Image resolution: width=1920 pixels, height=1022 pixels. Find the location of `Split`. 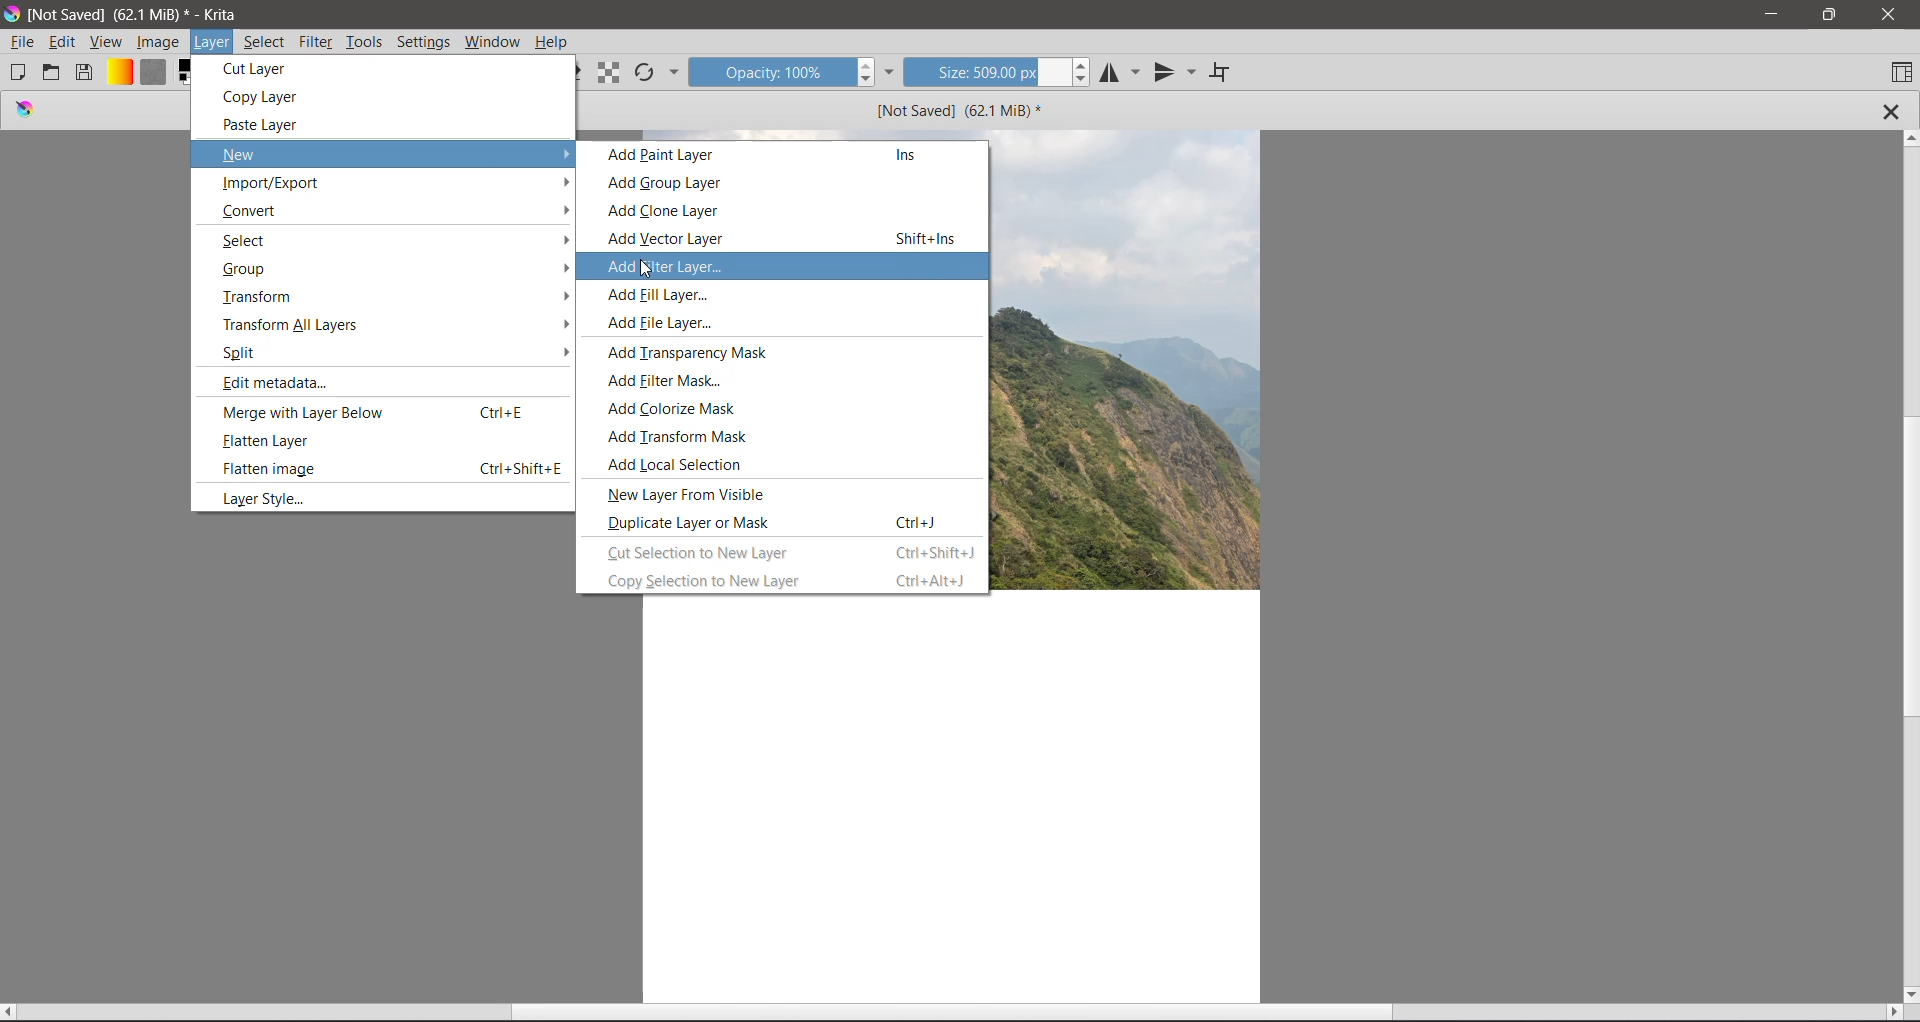

Split is located at coordinates (393, 351).